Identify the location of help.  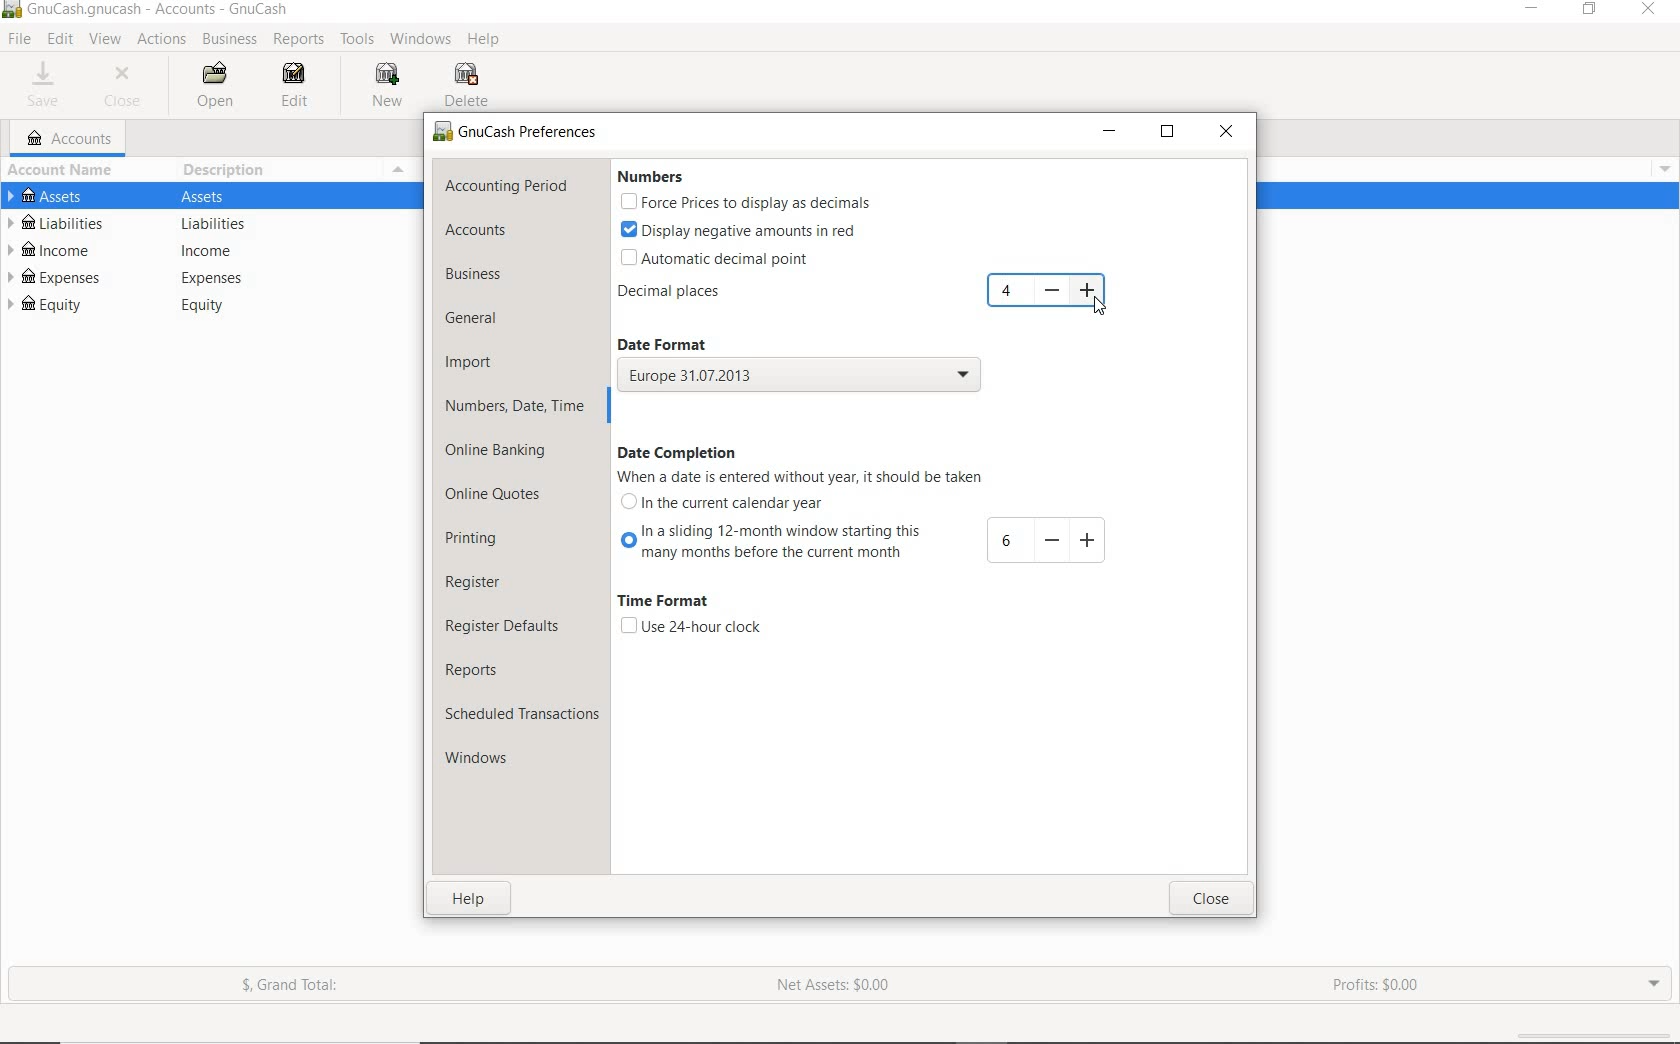
(472, 898).